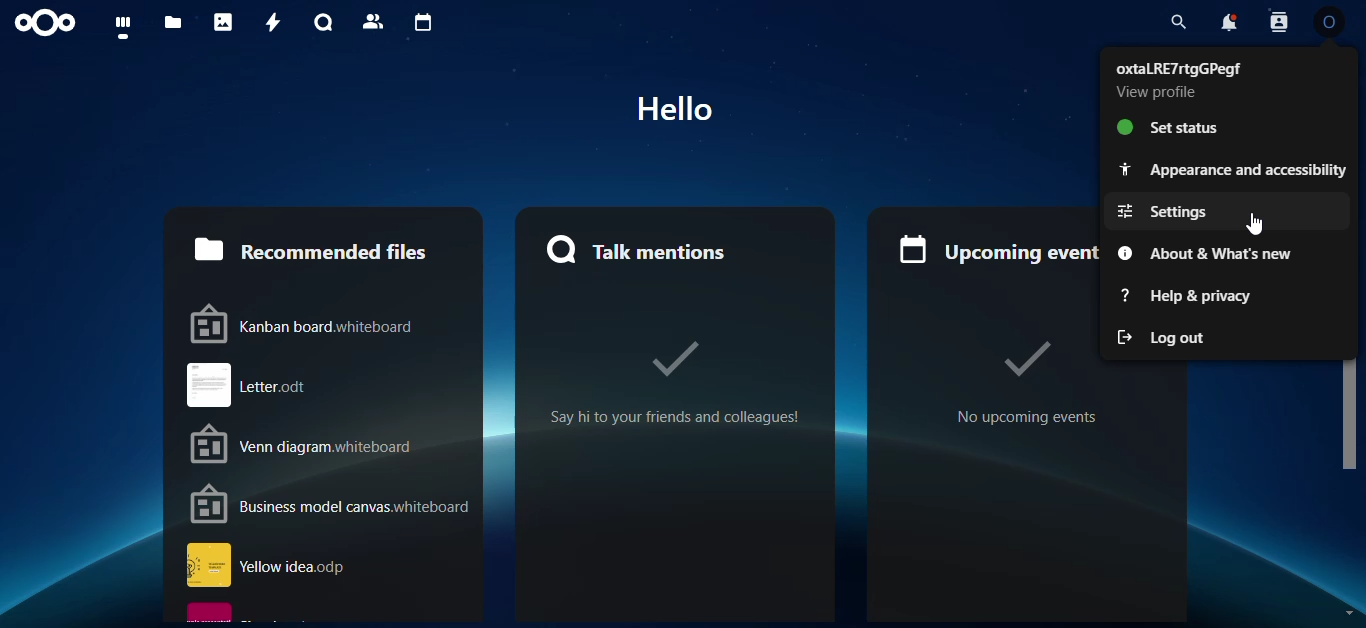 The image size is (1366, 628). Describe the element at coordinates (45, 23) in the screenshot. I see `nextcloud logo` at that location.